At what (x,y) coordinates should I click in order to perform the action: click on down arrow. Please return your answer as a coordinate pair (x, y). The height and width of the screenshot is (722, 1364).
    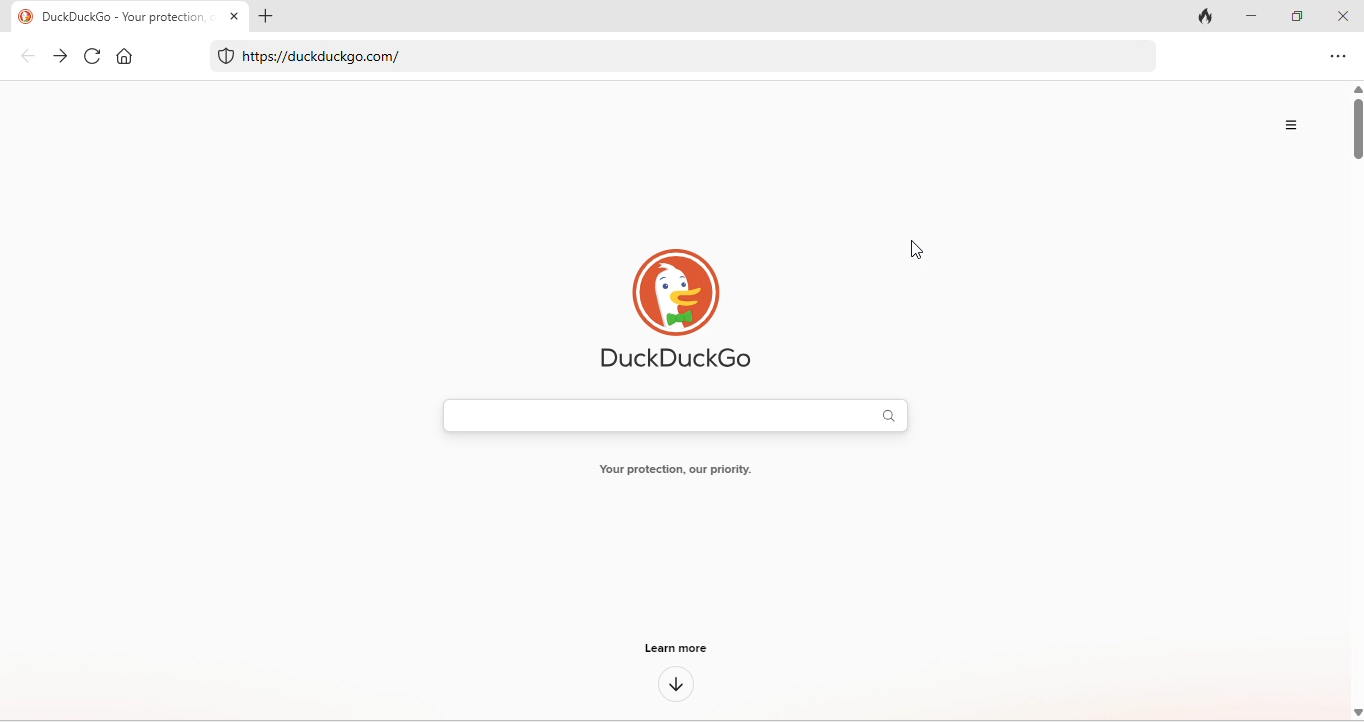
    Looking at the image, I should click on (678, 685).